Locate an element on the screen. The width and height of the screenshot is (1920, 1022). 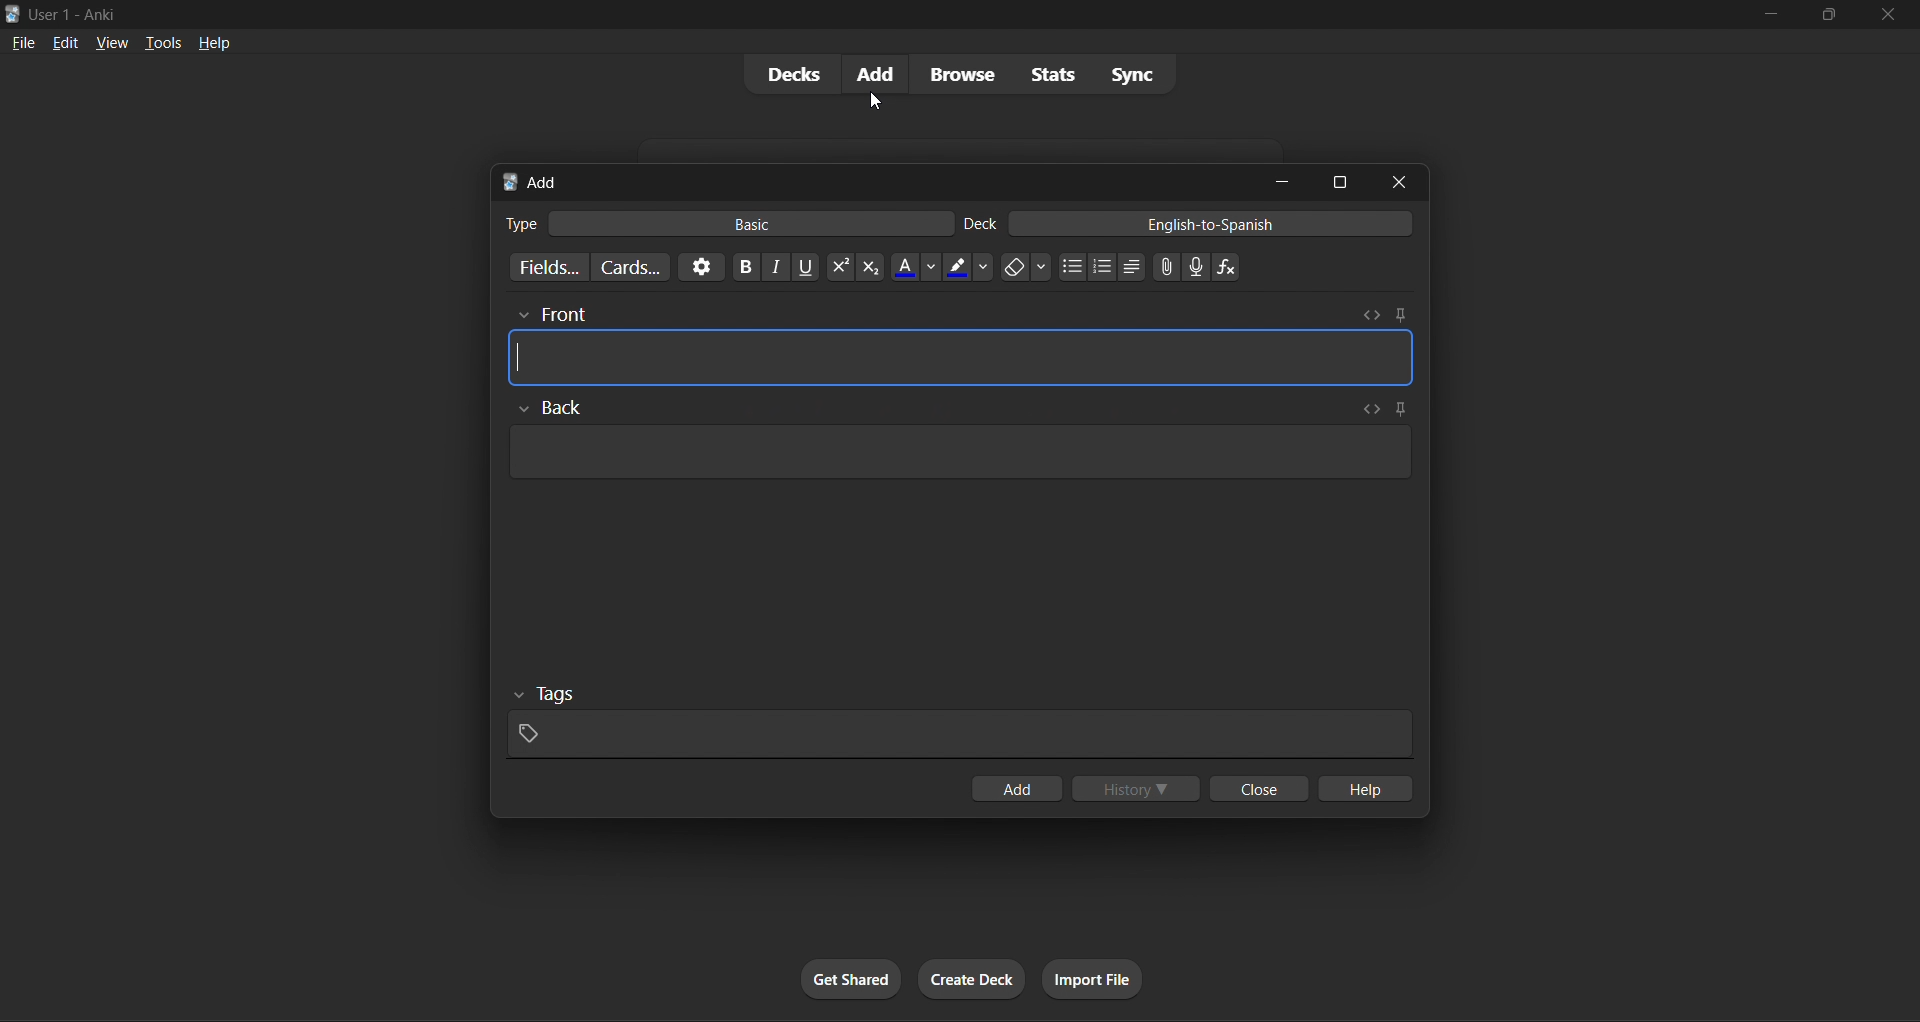
close is located at coordinates (1255, 791).